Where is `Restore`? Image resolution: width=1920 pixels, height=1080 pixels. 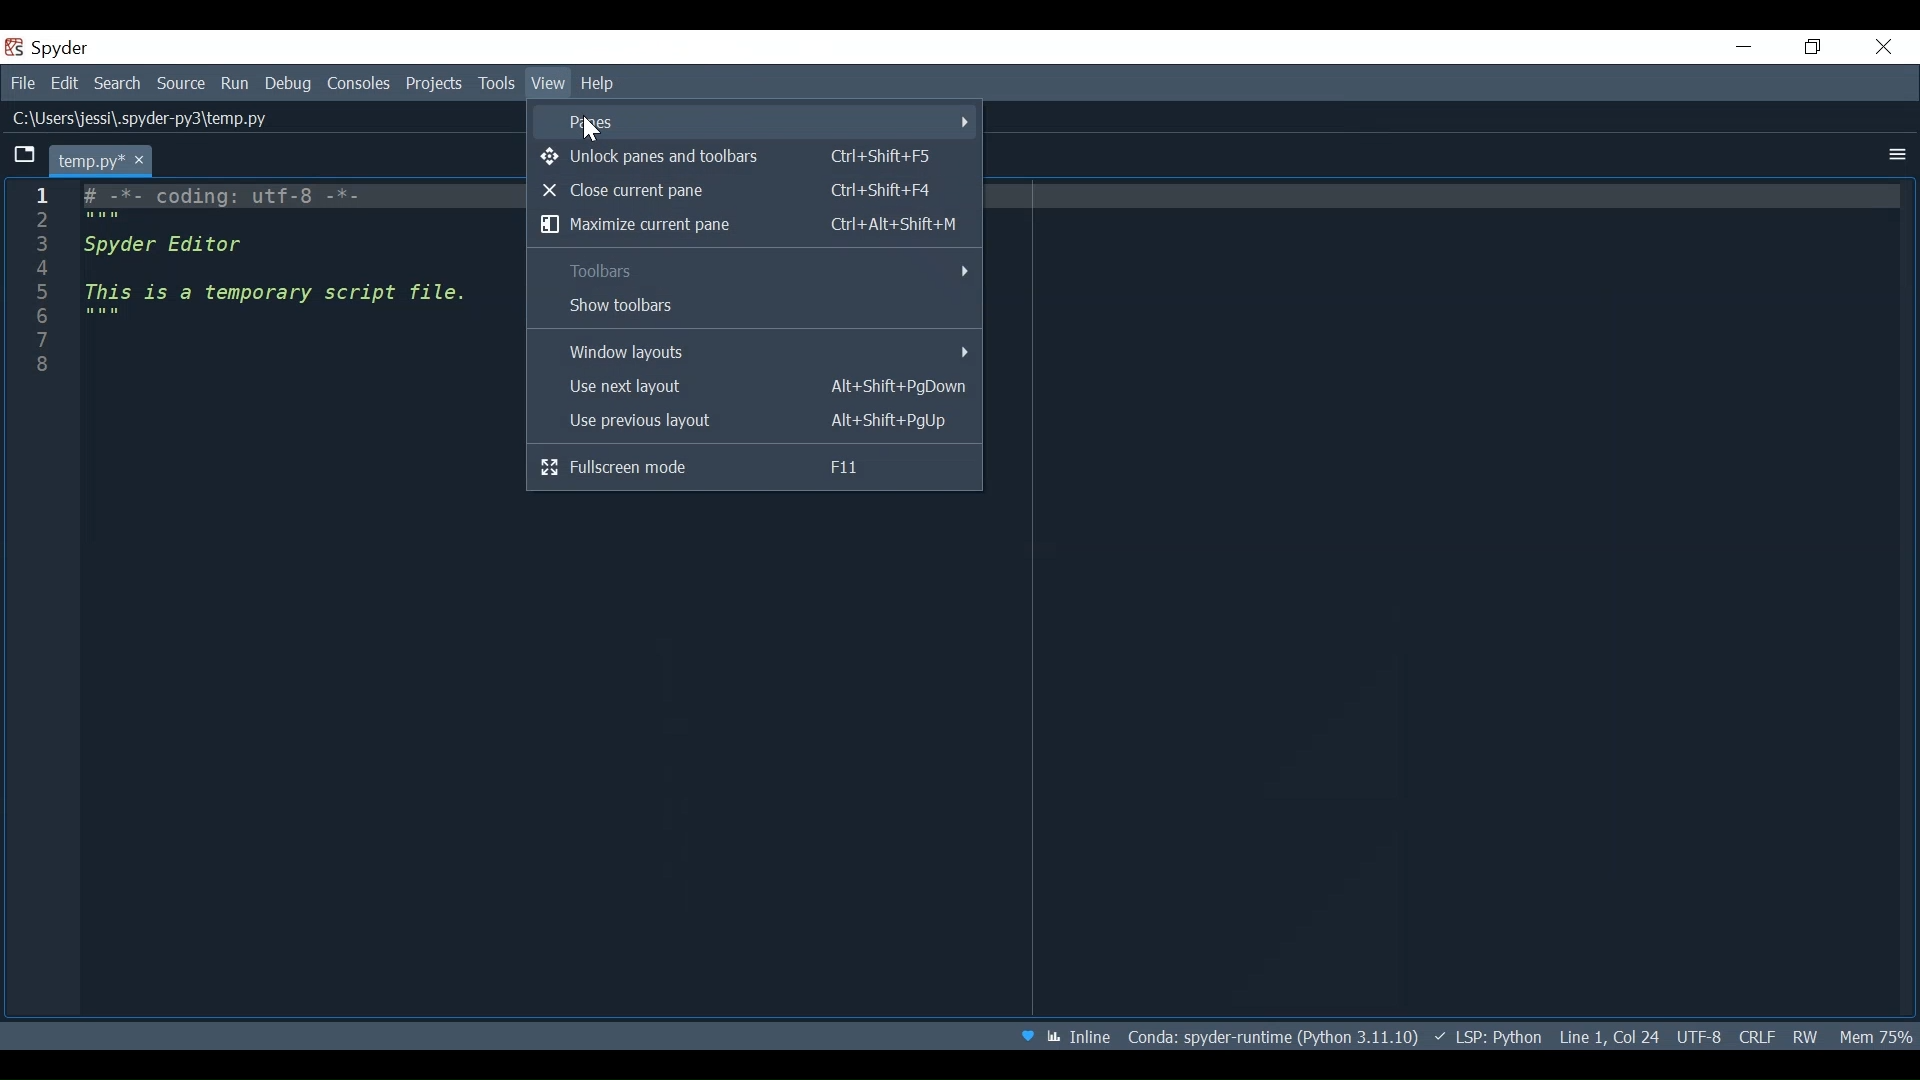 Restore is located at coordinates (1813, 47).